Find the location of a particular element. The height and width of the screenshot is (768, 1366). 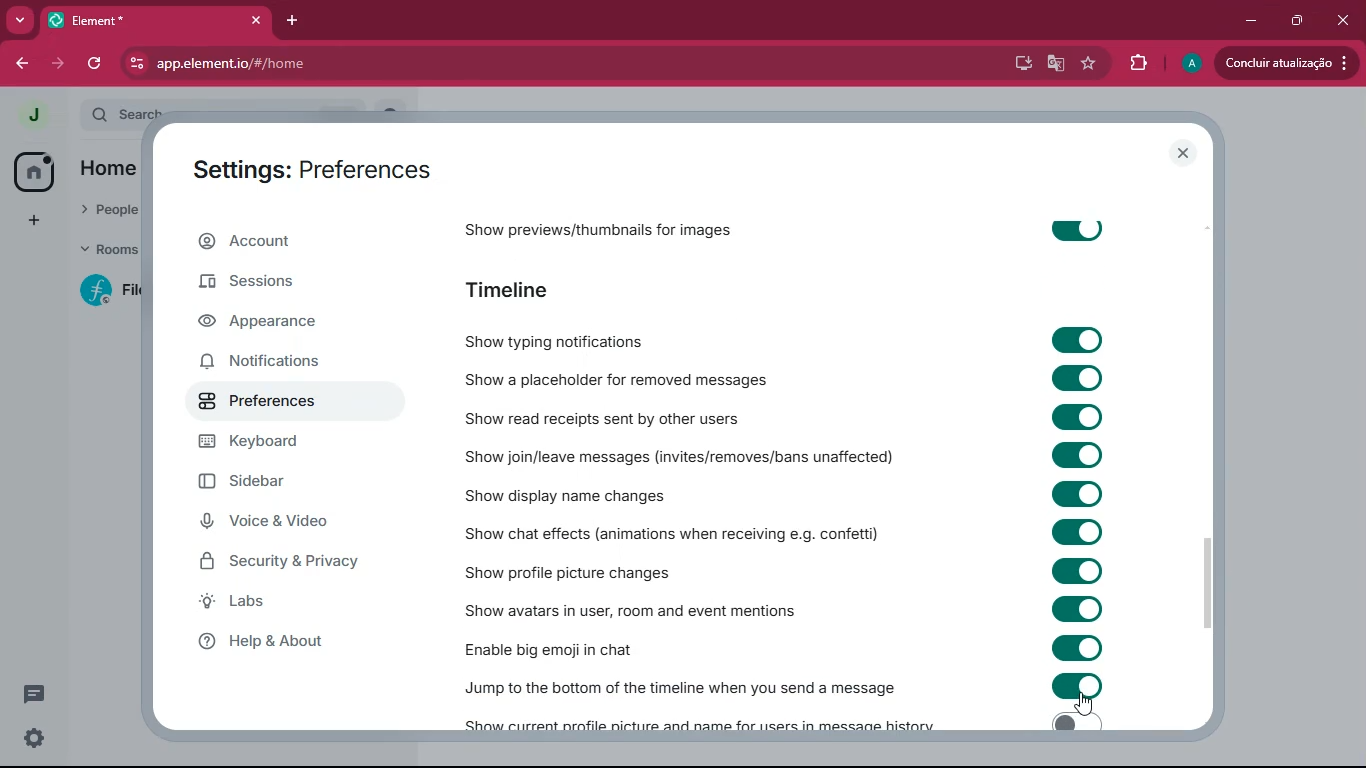

toggle on  is located at coordinates (1083, 453).